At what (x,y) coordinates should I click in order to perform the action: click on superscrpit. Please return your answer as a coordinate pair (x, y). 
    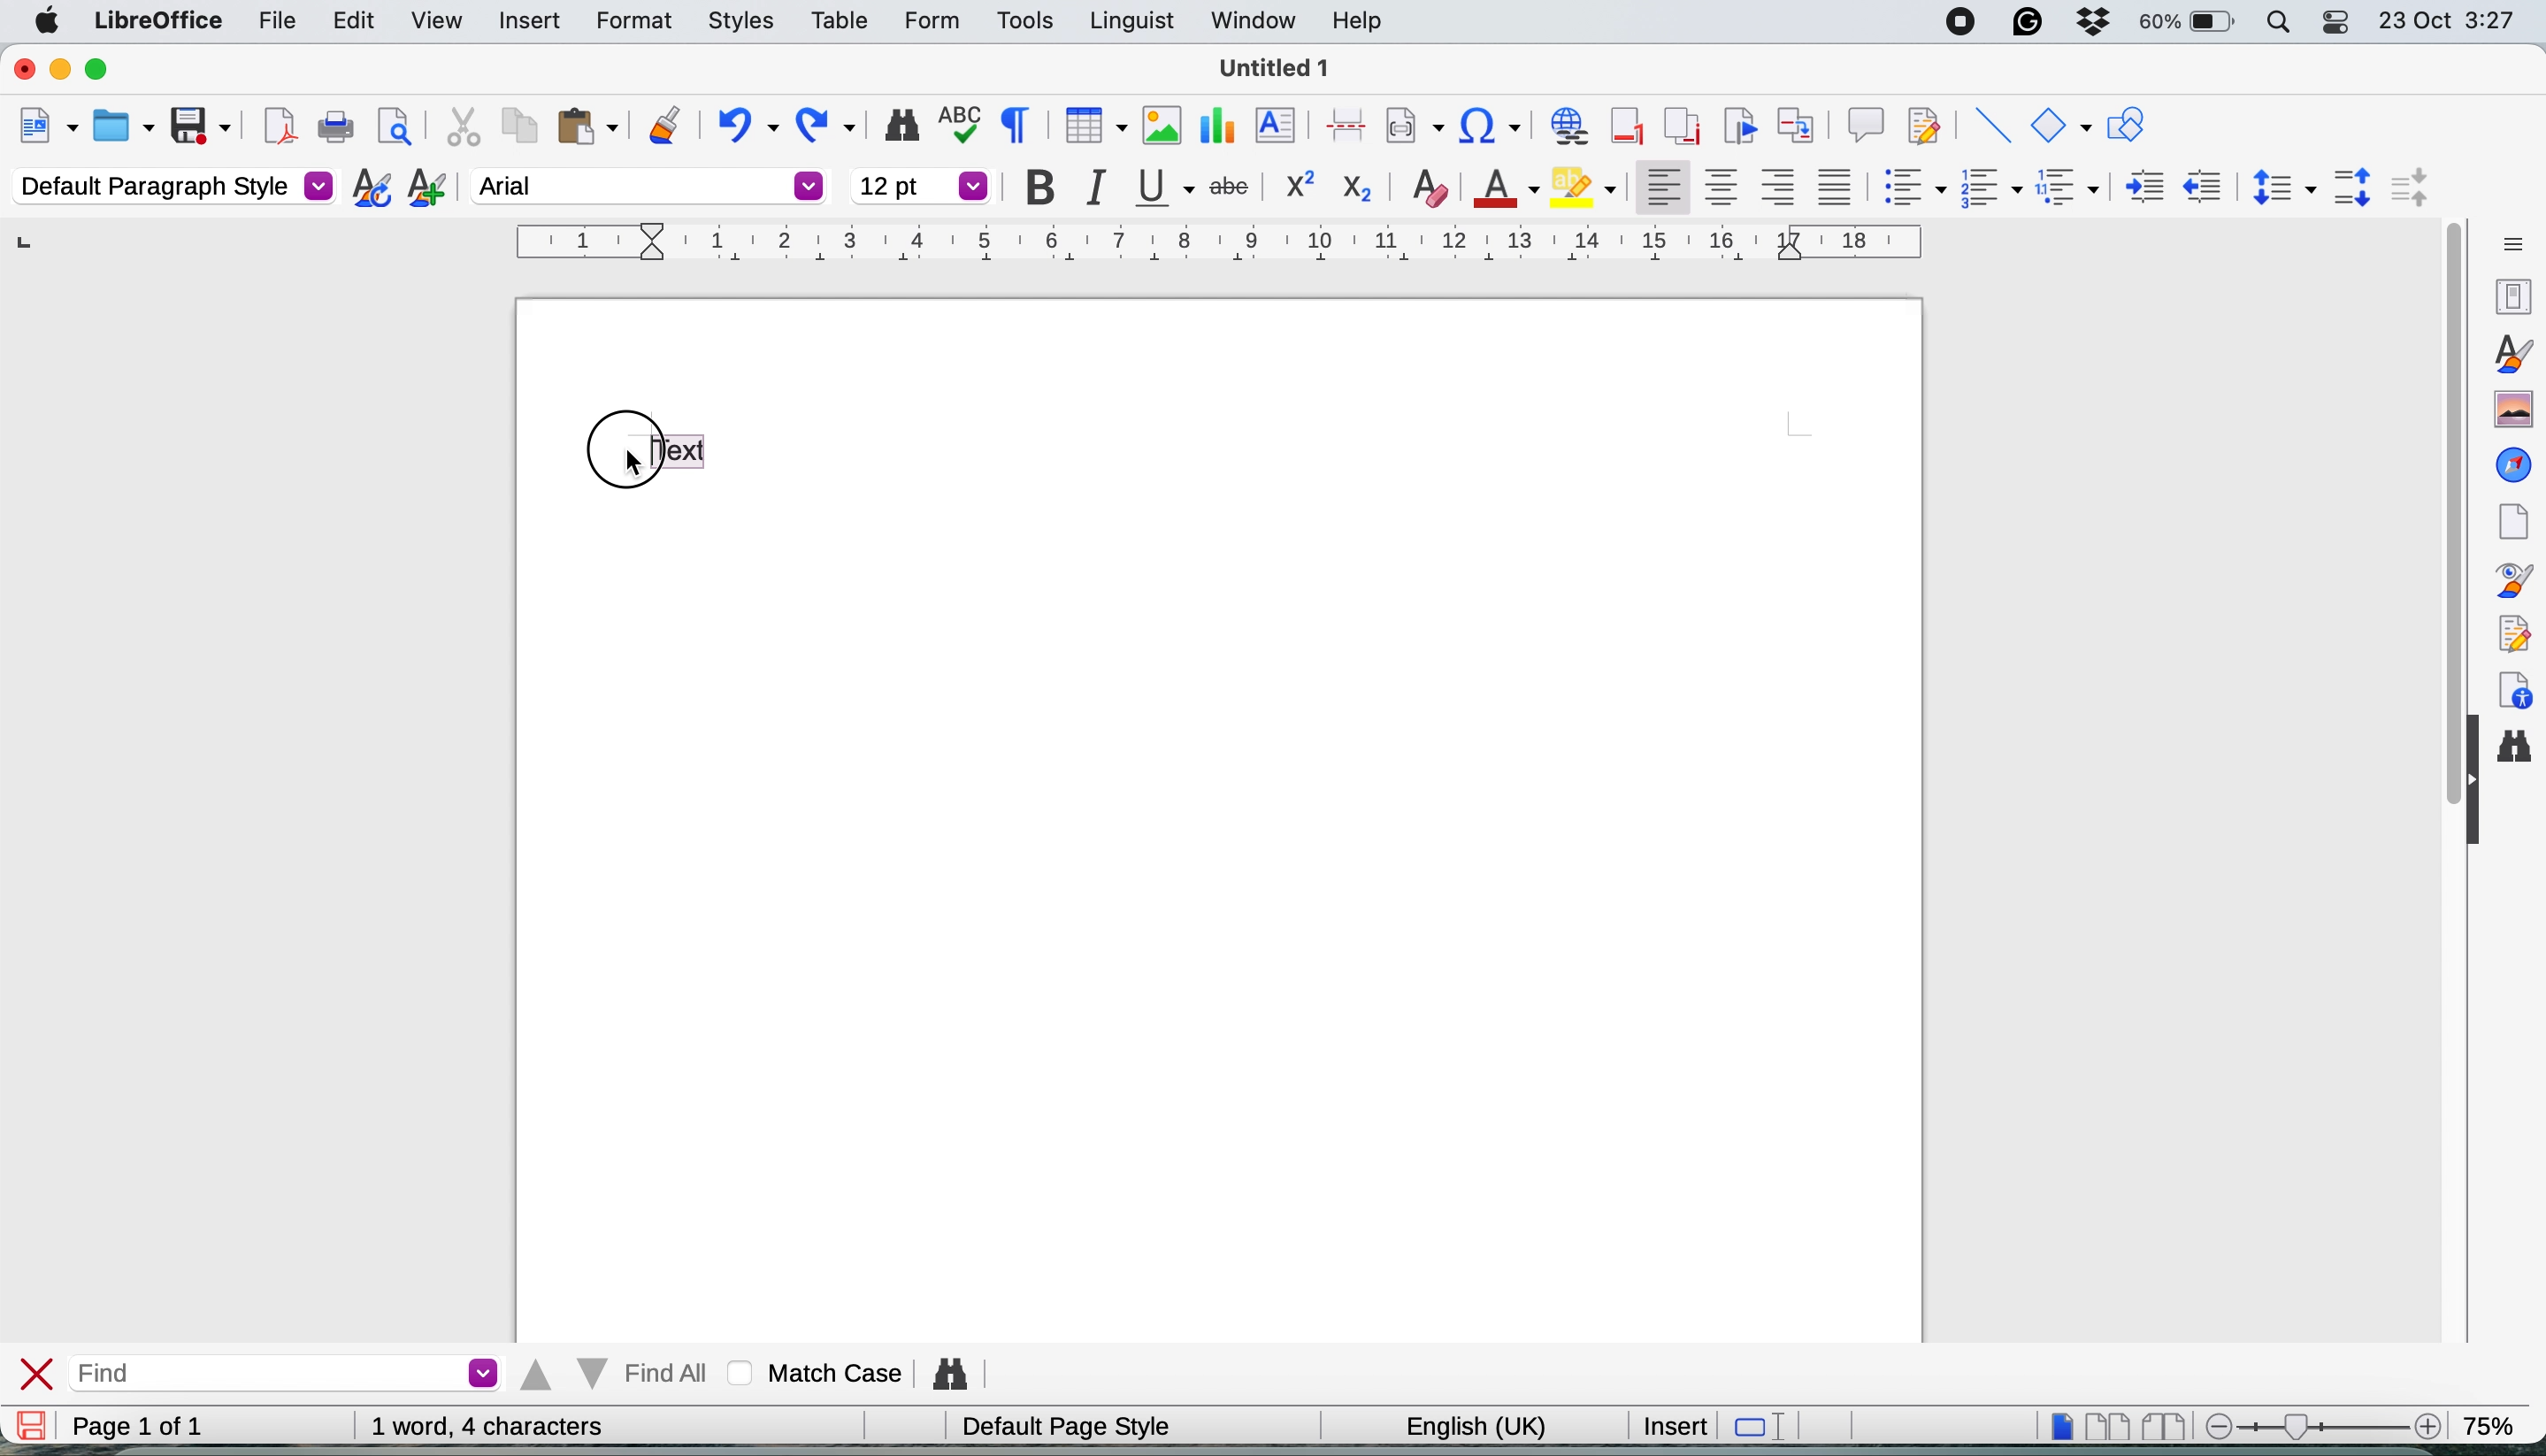
    Looking at the image, I should click on (1301, 187).